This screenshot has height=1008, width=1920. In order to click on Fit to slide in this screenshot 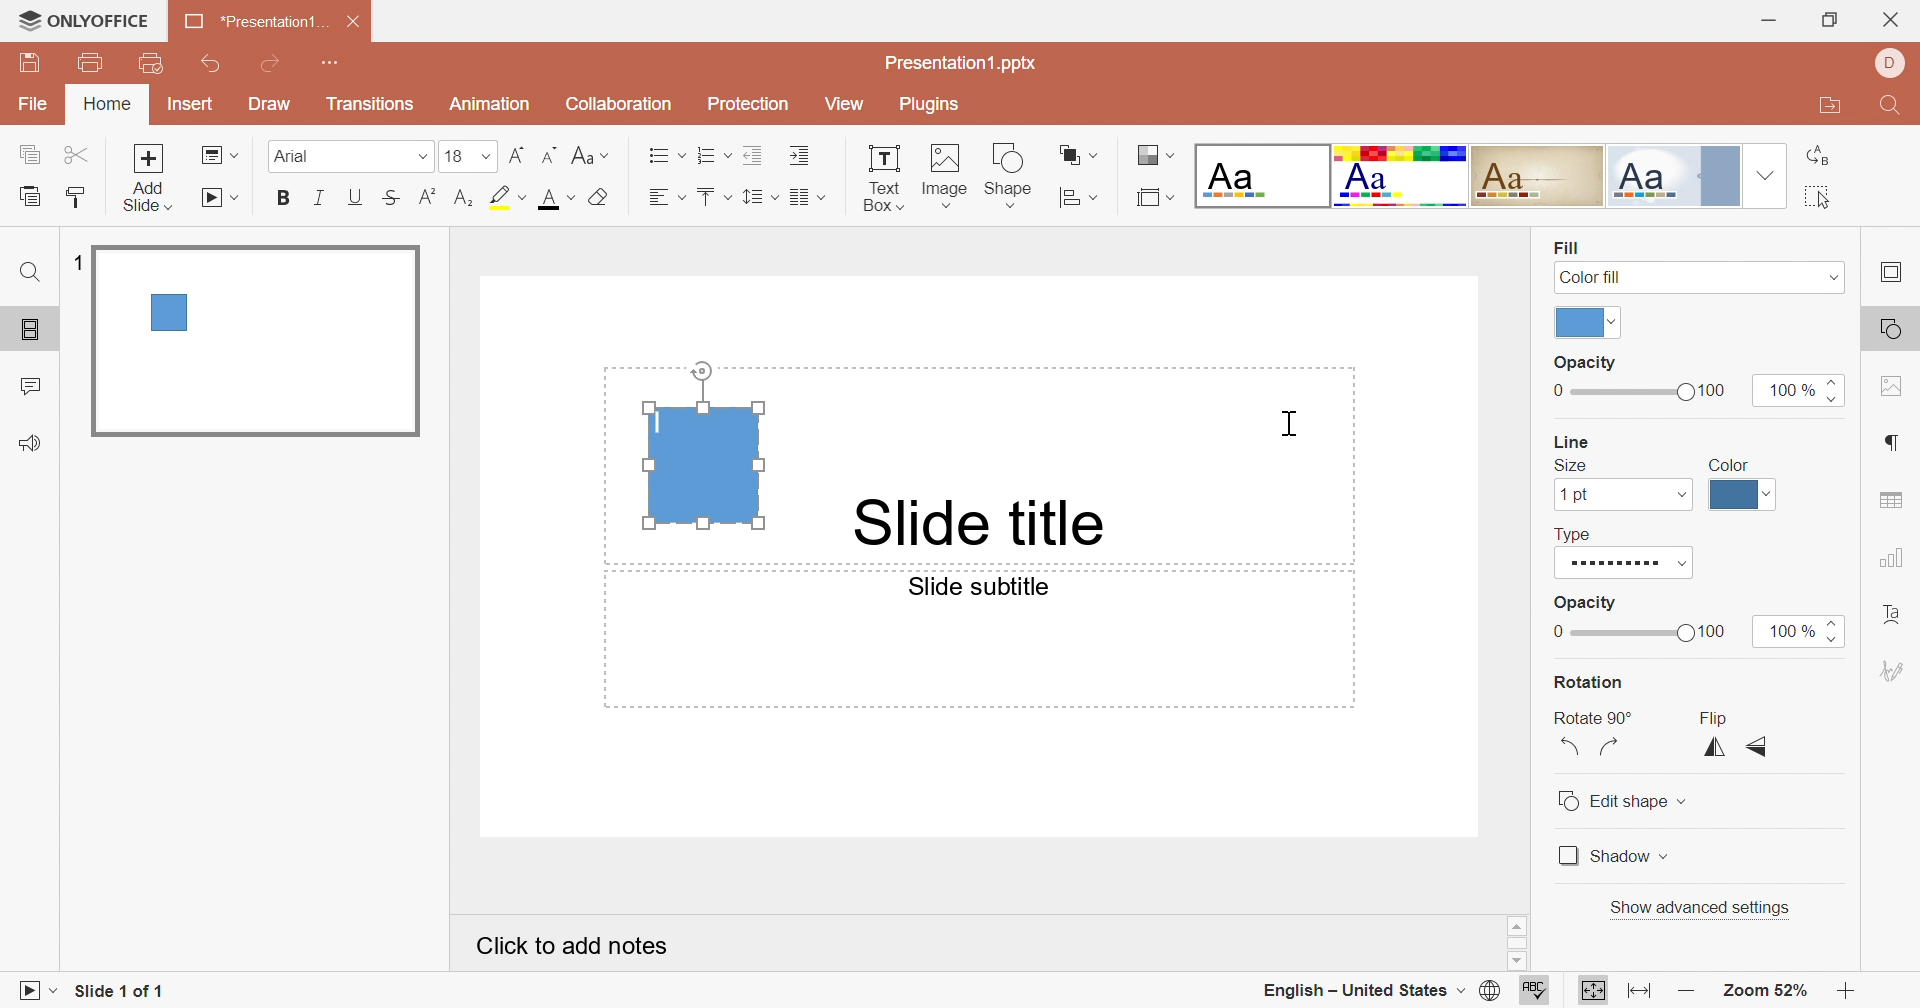, I will do `click(1593, 990)`.